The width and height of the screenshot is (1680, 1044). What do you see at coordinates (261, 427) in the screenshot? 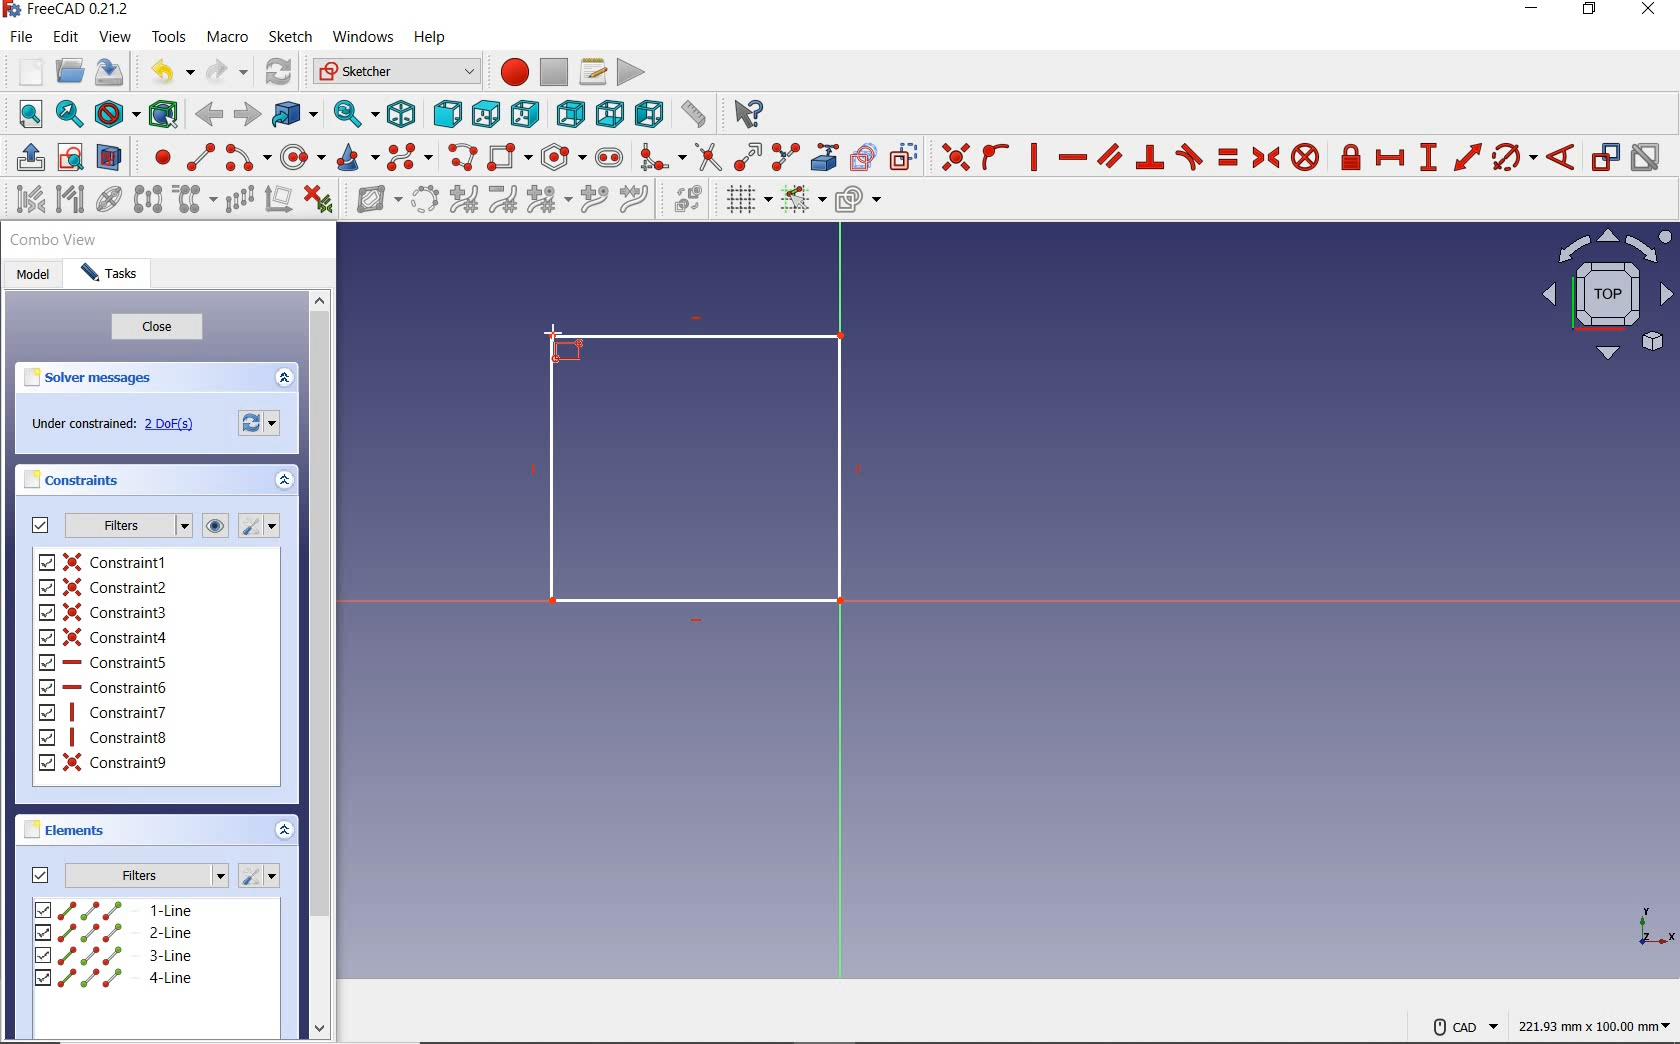
I see `forces recomputation of active document` at bounding box center [261, 427].